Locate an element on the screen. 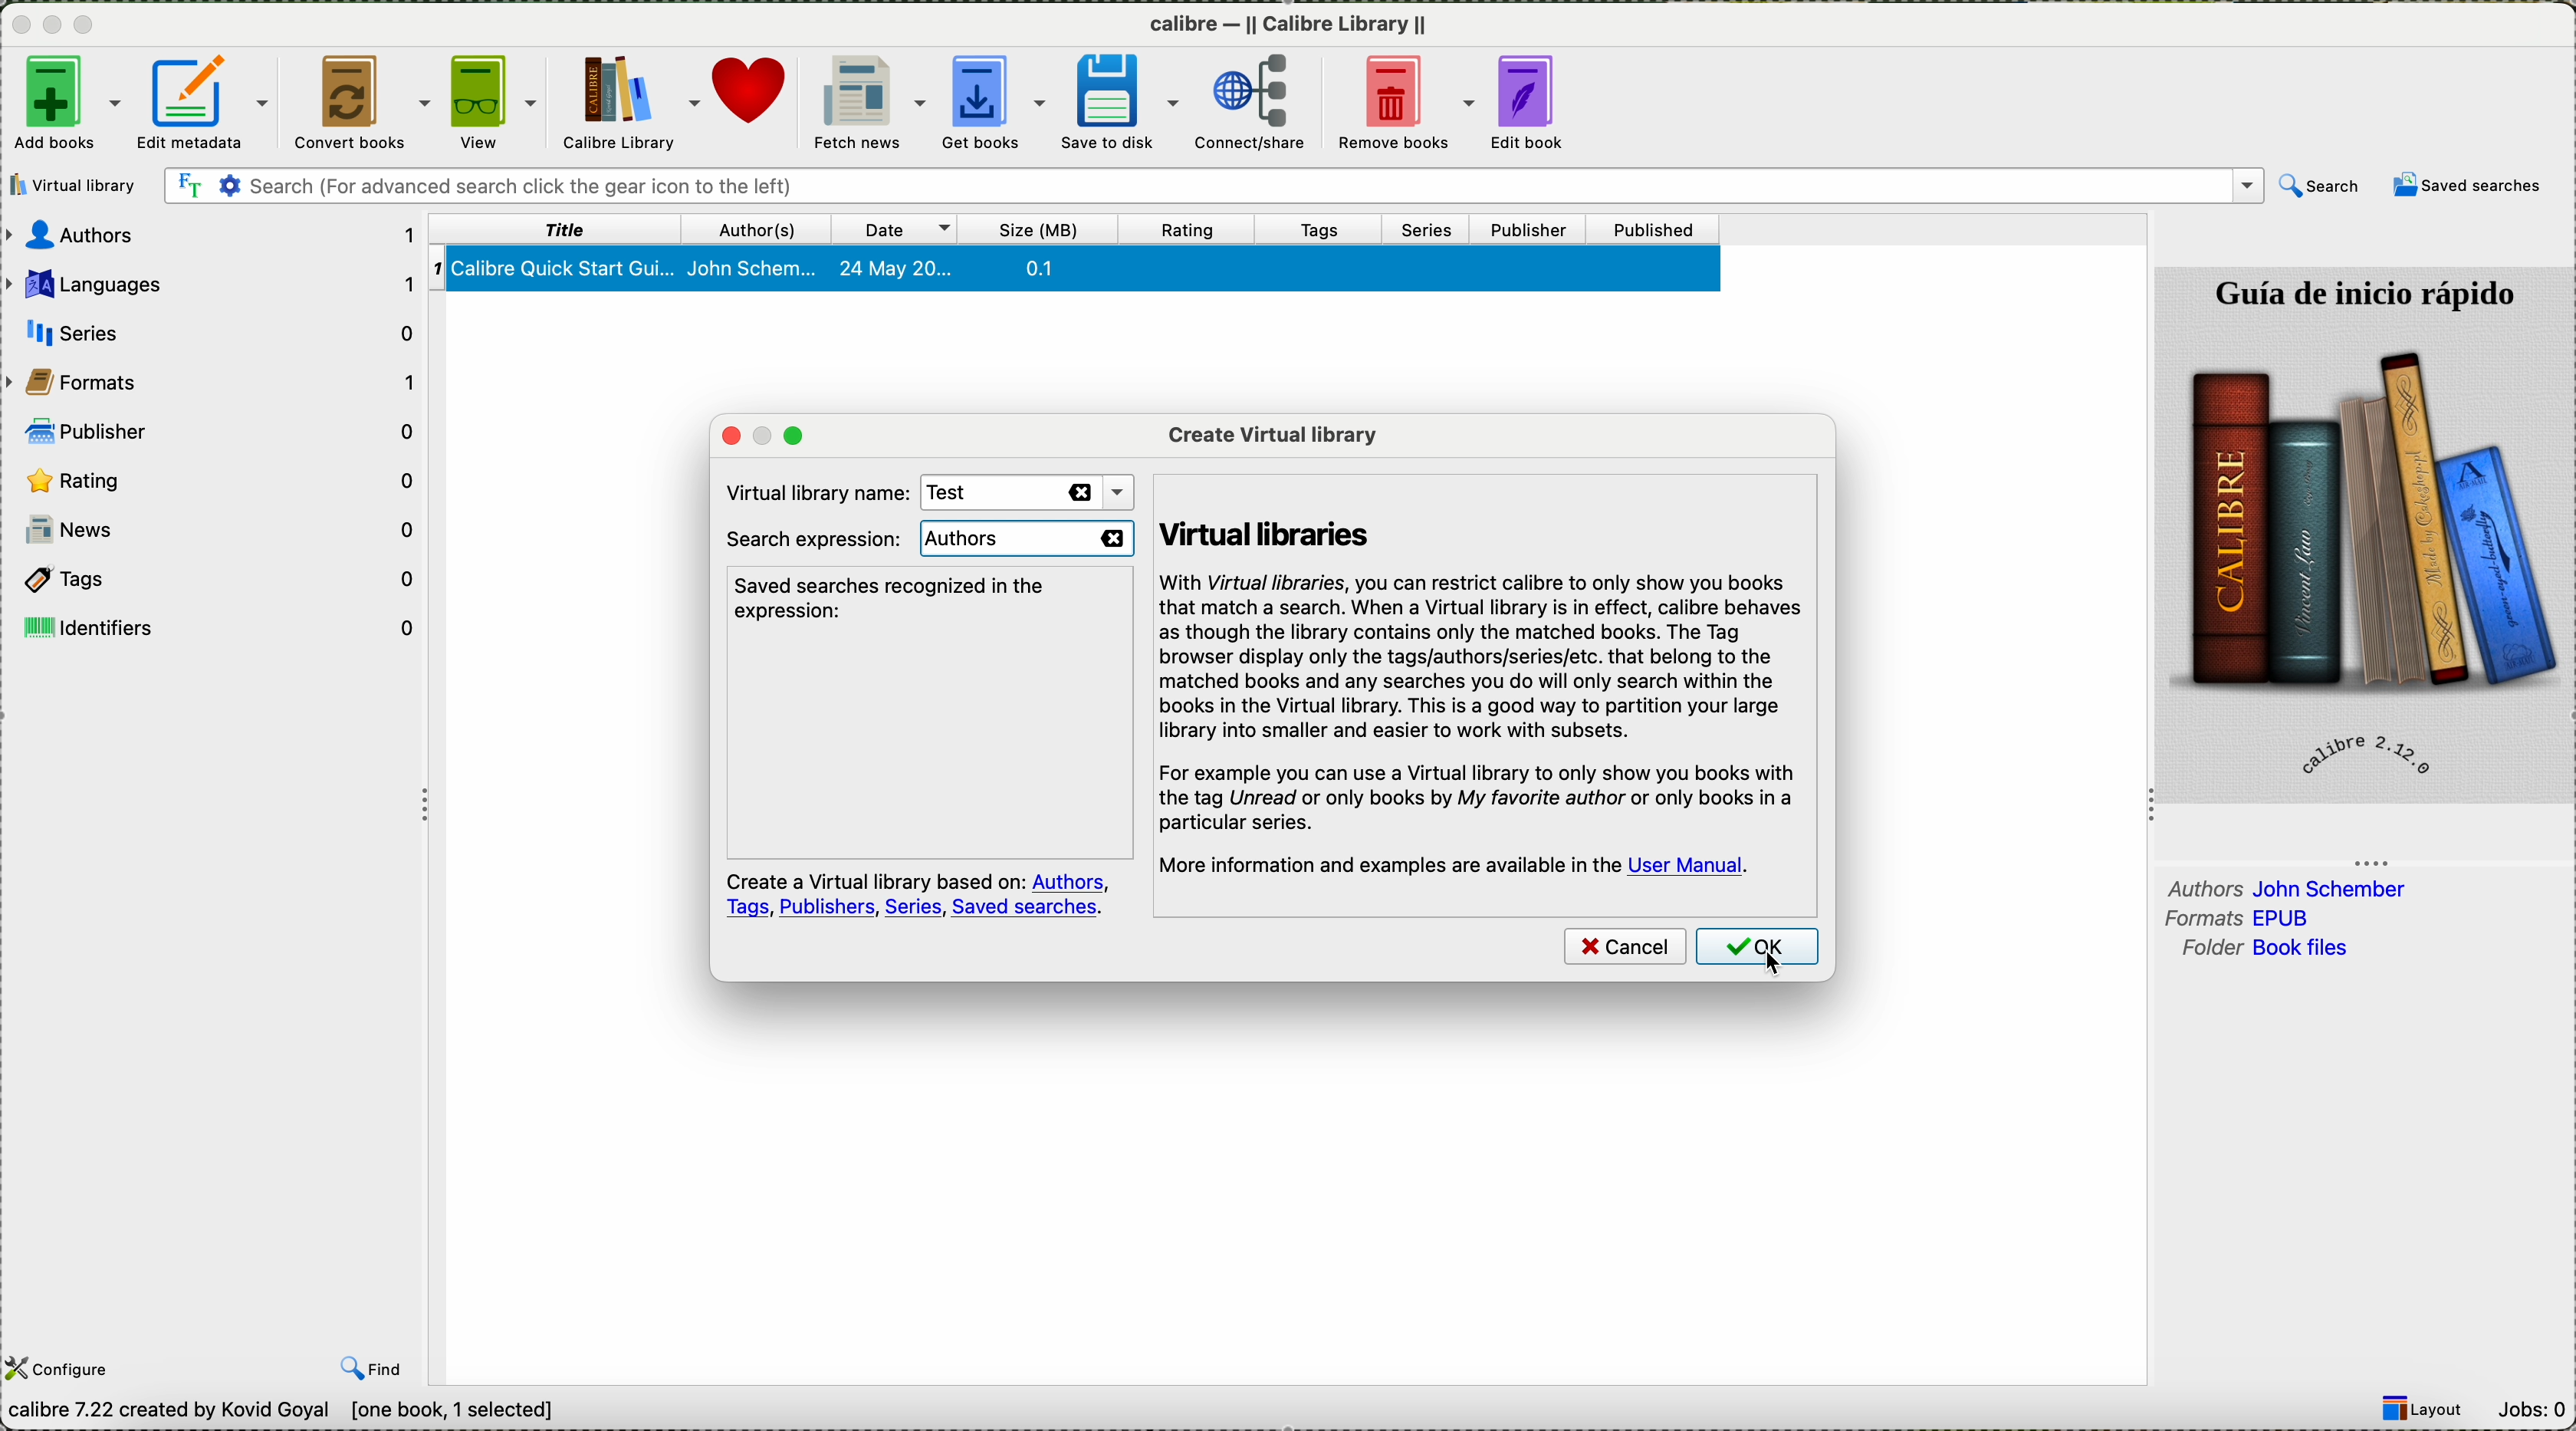 Image resolution: width=2576 pixels, height=1431 pixels. configure is located at coordinates (63, 1368).